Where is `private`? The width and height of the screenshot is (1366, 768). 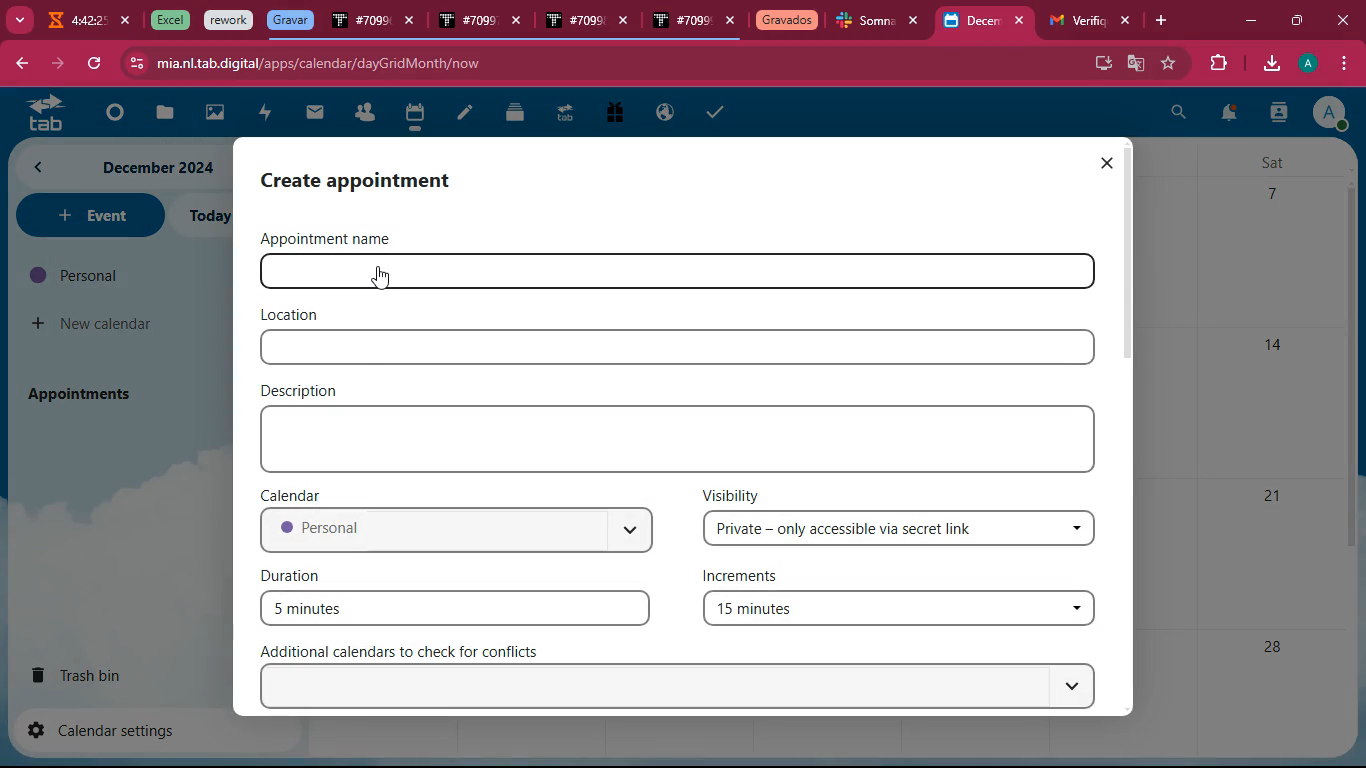
private is located at coordinates (901, 529).